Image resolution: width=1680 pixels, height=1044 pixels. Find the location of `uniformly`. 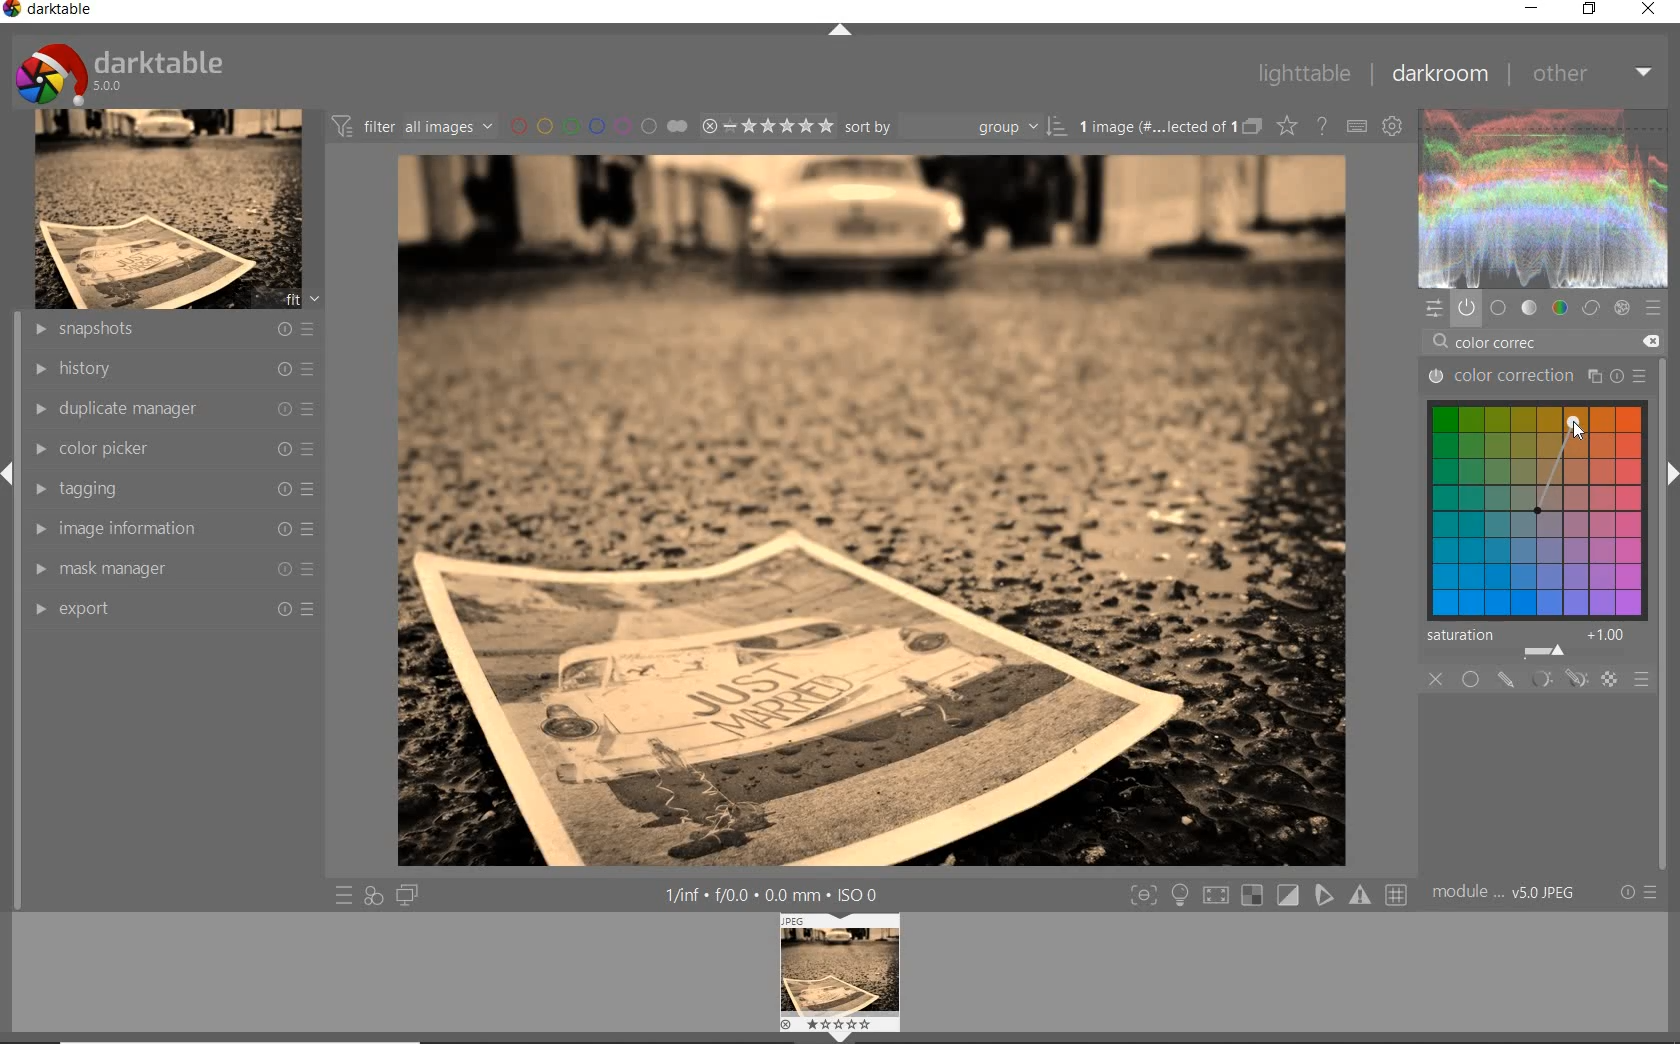

uniformly is located at coordinates (1470, 679).